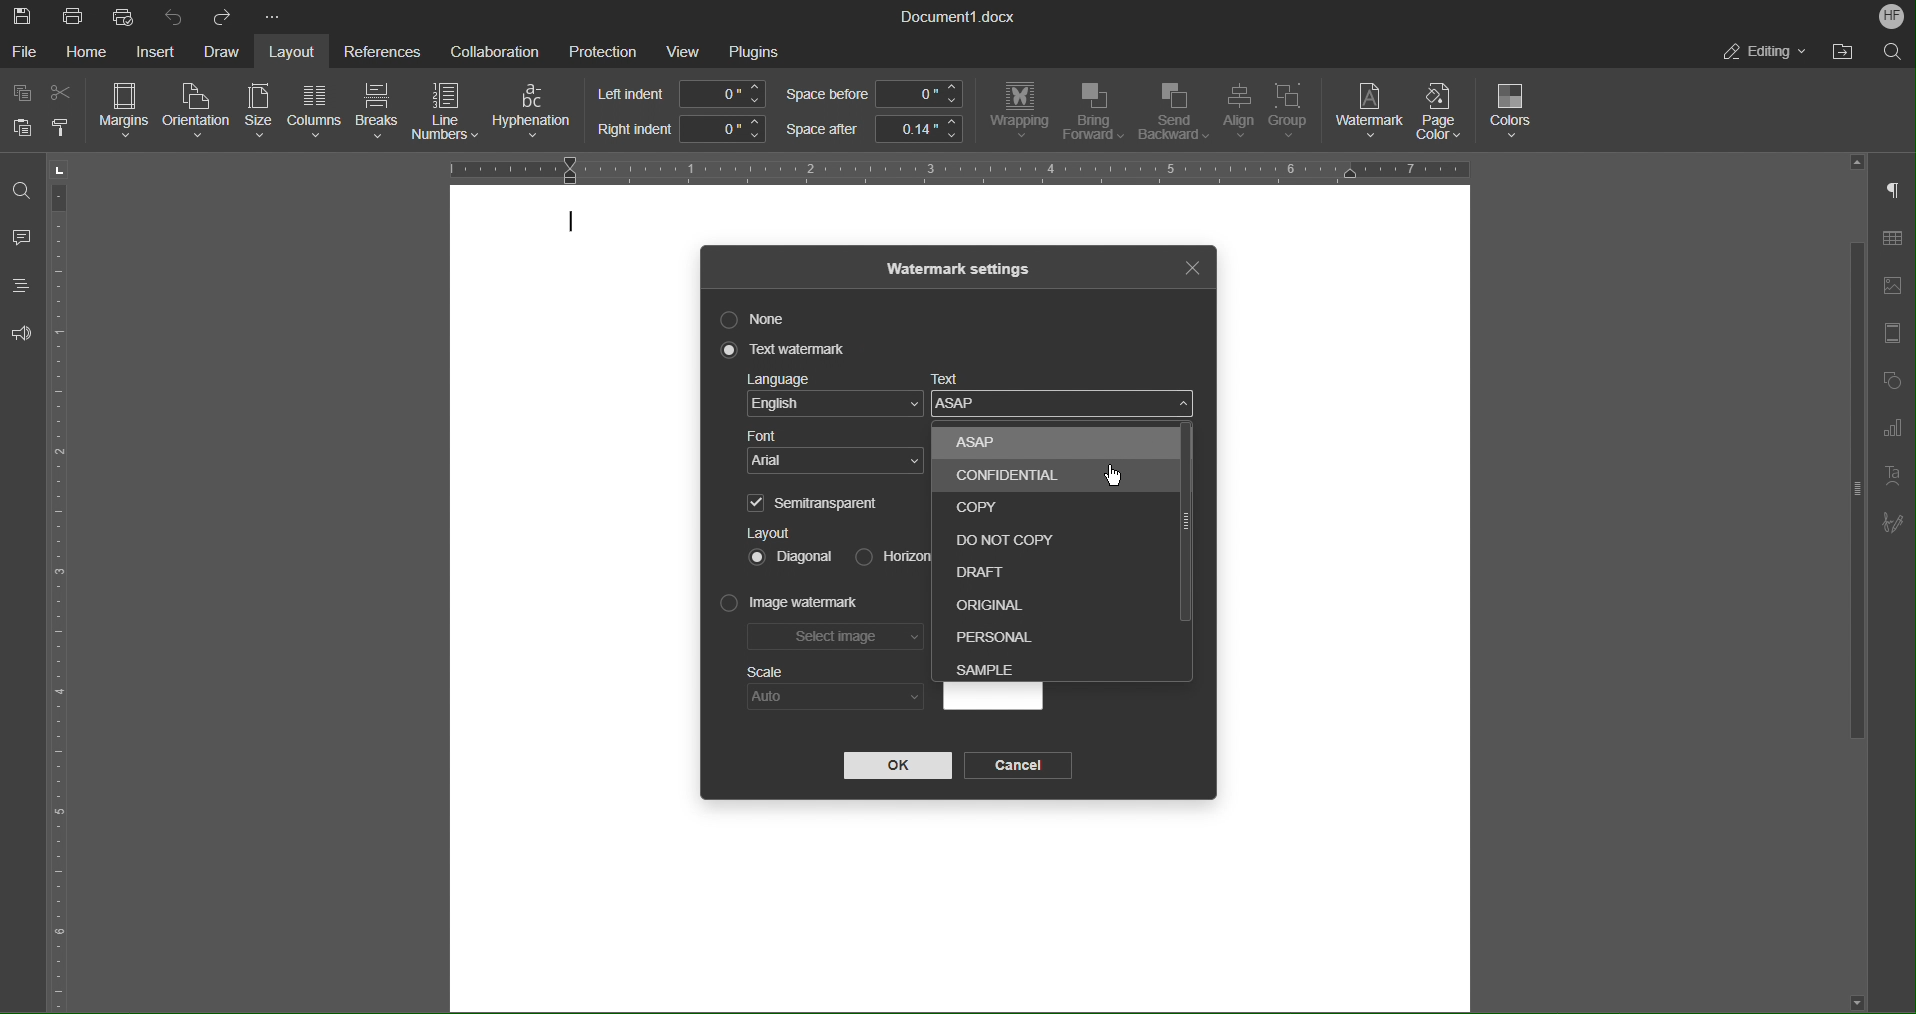 This screenshot has height=1014, width=1916. What do you see at coordinates (1446, 111) in the screenshot?
I see `Page Color` at bounding box center [1446, 111].